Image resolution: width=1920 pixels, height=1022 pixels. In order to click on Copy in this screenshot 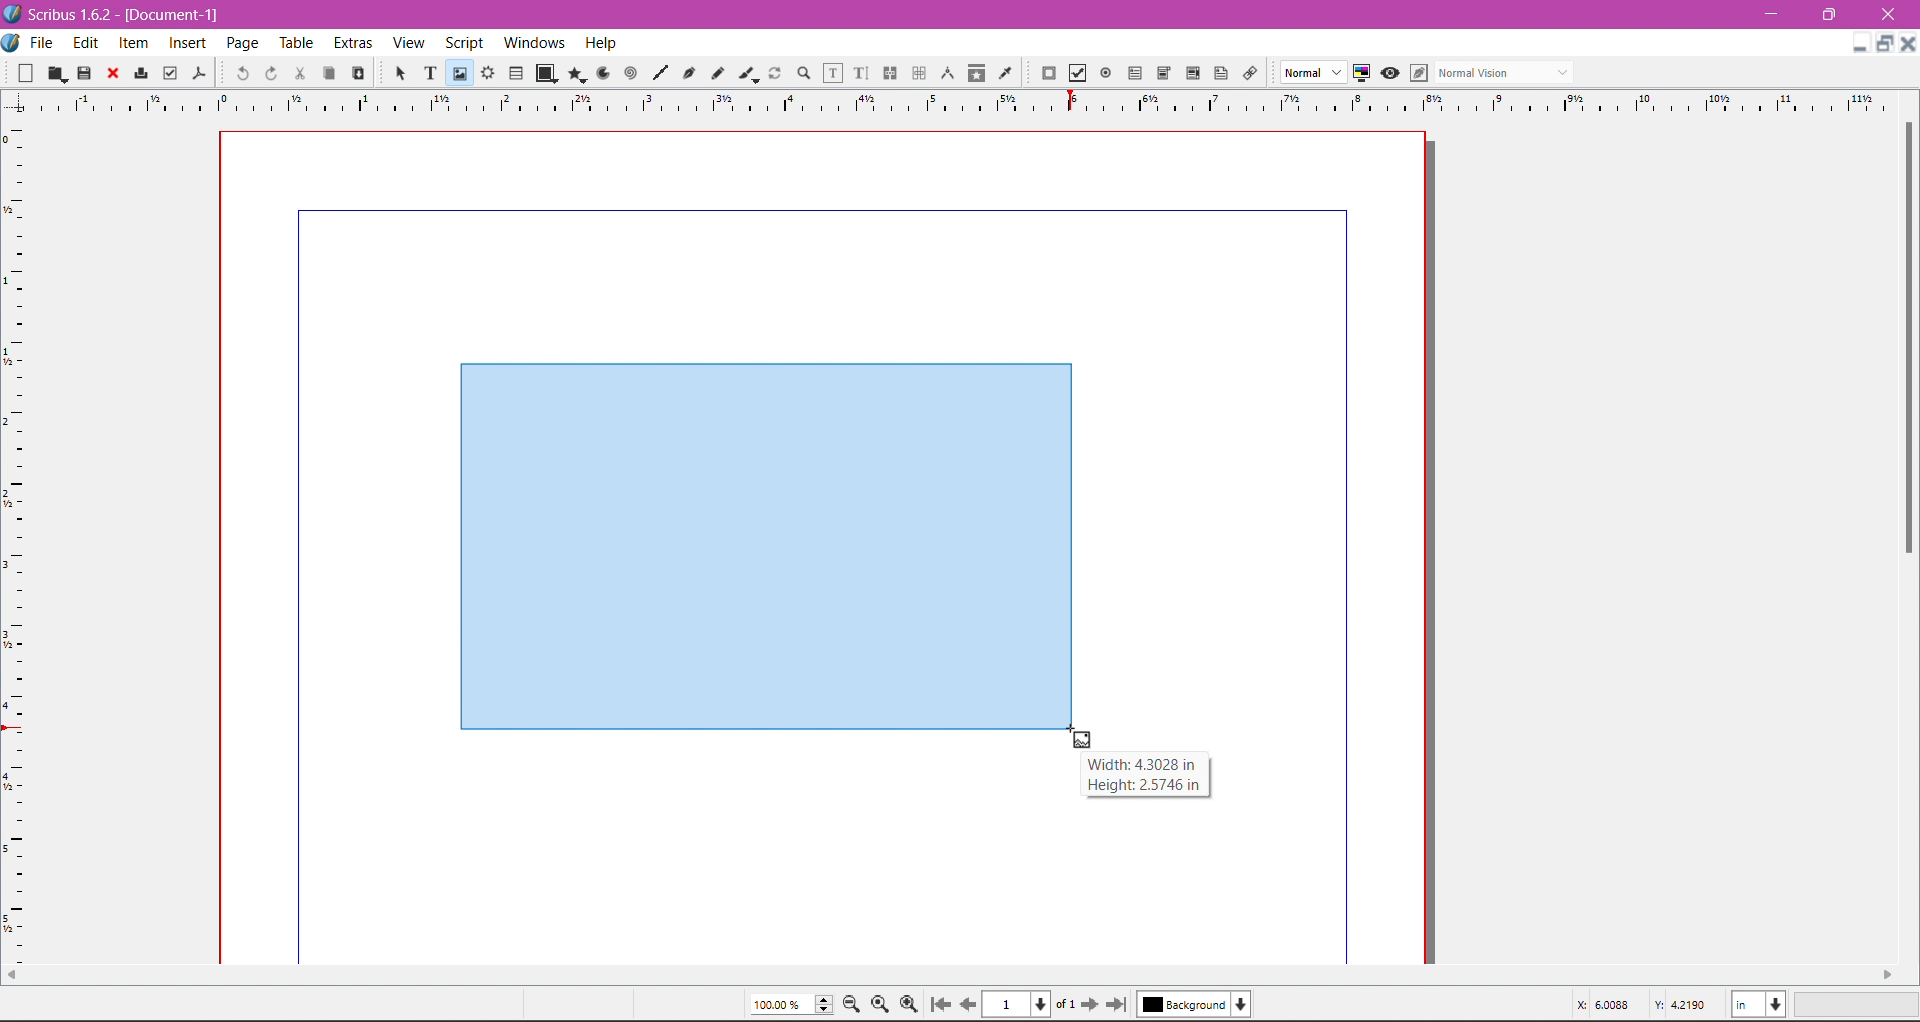, I will do `click(328, 73)`.